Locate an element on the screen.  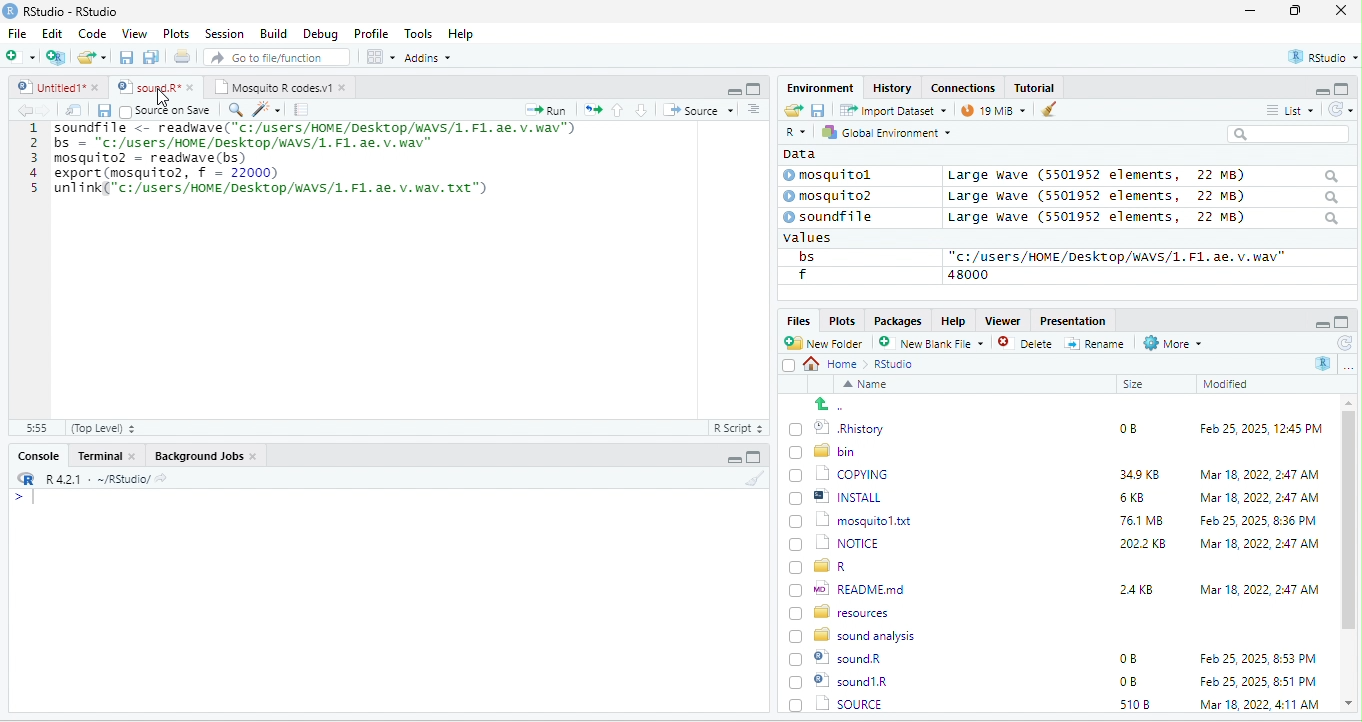
Apr 26, 2022, 1:00 PM is located at coordinates (1260, 706).